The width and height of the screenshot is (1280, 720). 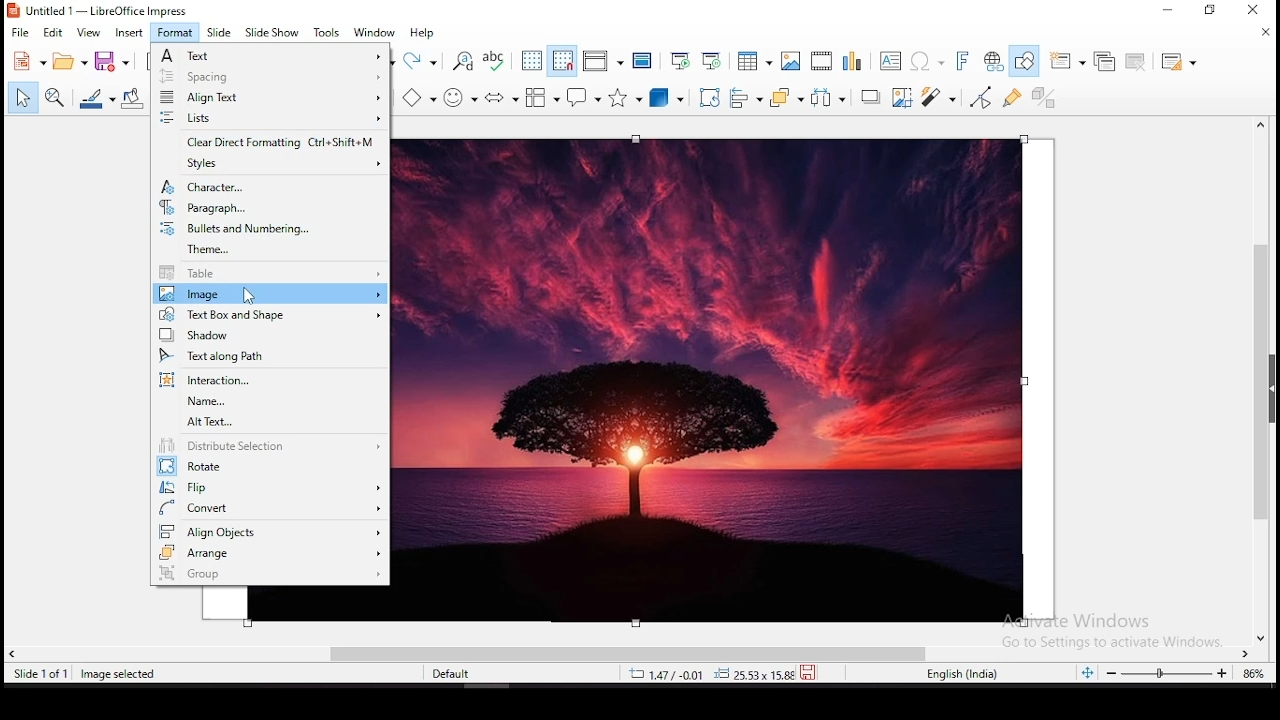 I want to click on insert, so click(x=129, y=33).